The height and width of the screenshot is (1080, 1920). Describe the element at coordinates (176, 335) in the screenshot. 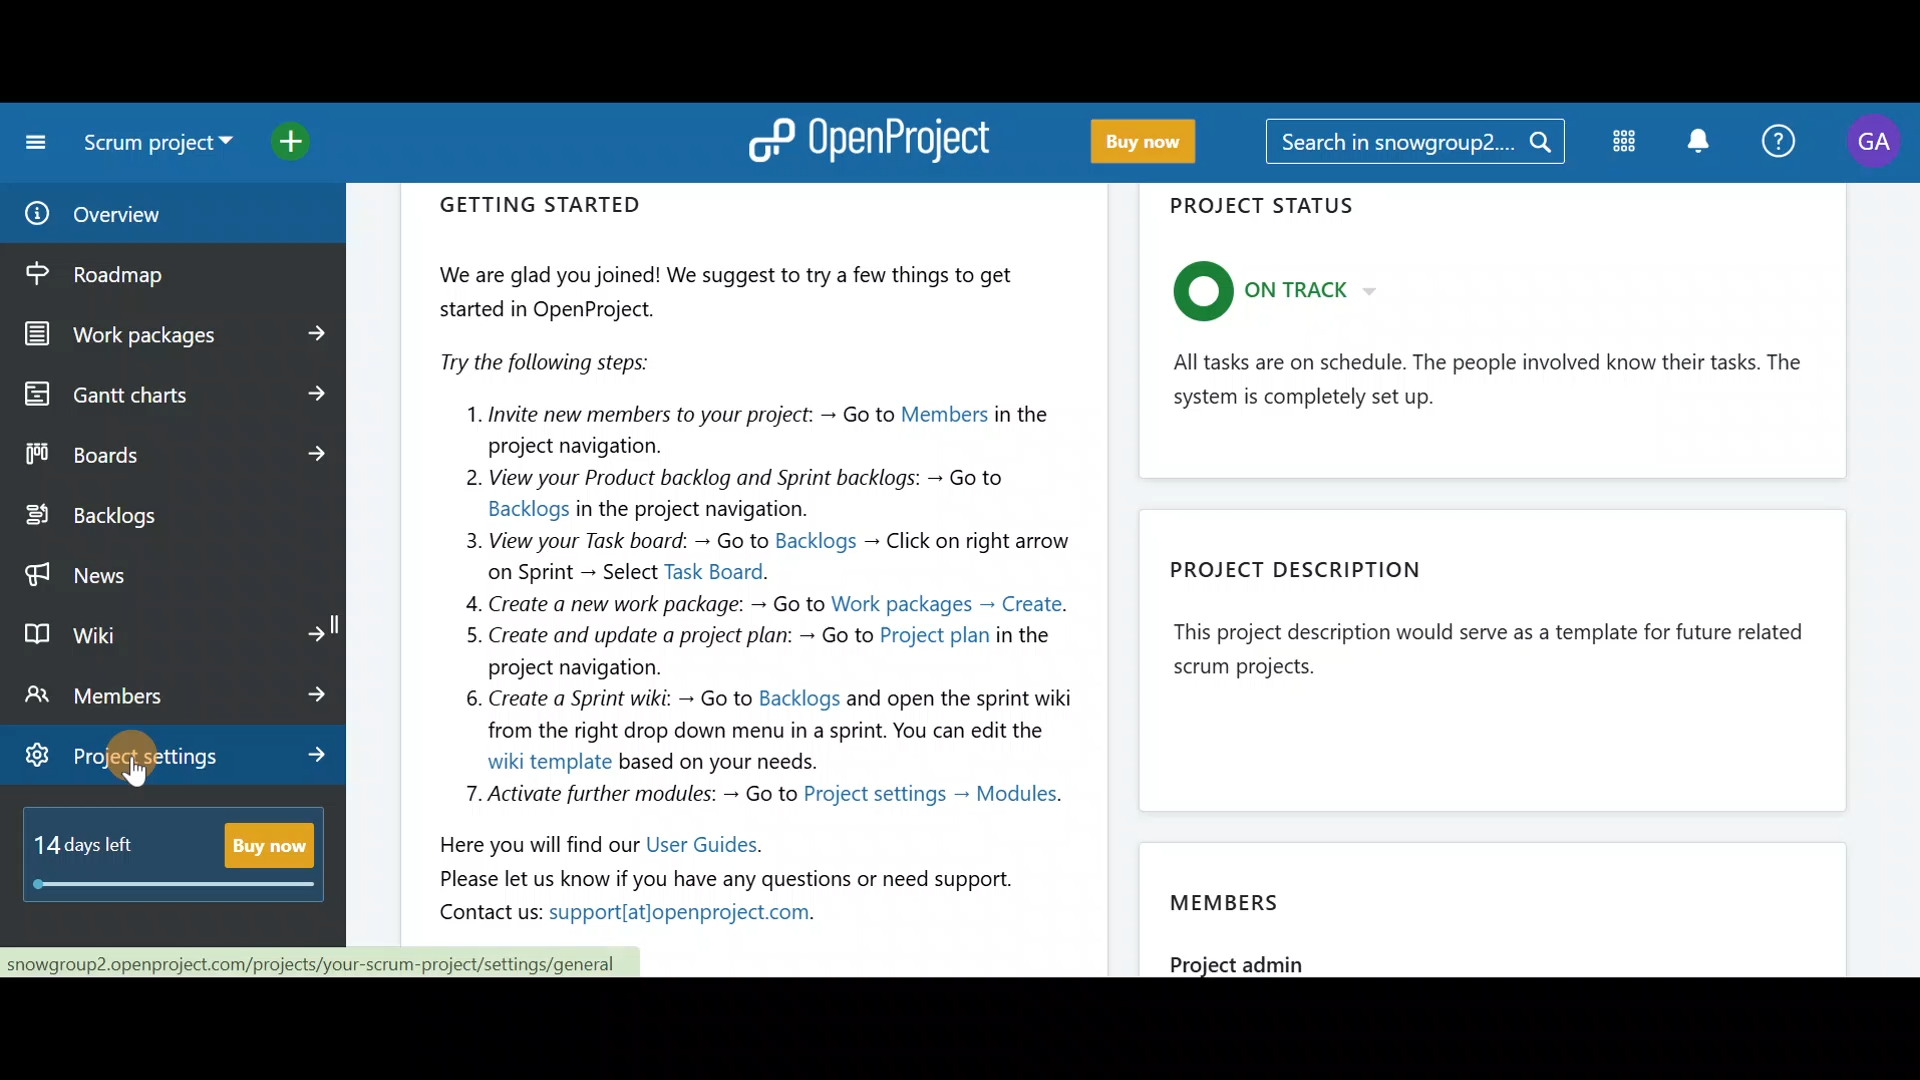

I see `Work packages` at that location.